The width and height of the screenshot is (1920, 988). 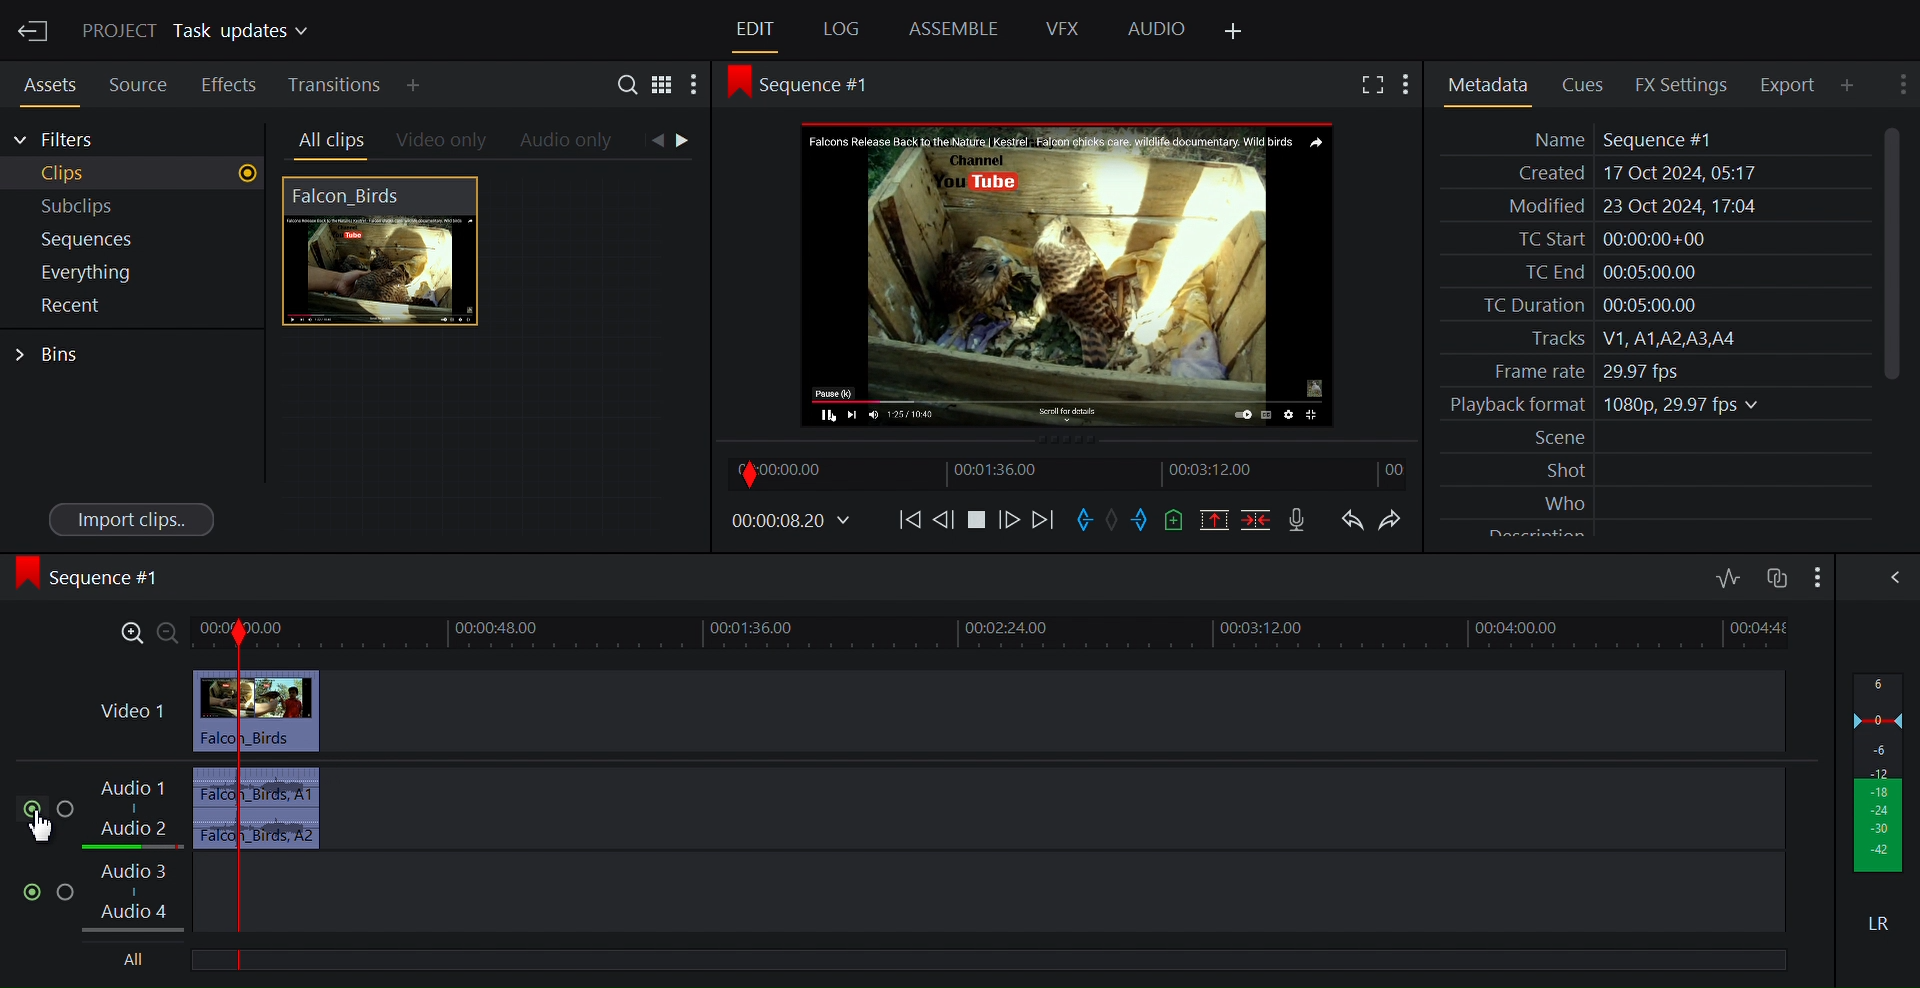 I want to click on Metadata Panel, so click(x=1487, y=85).